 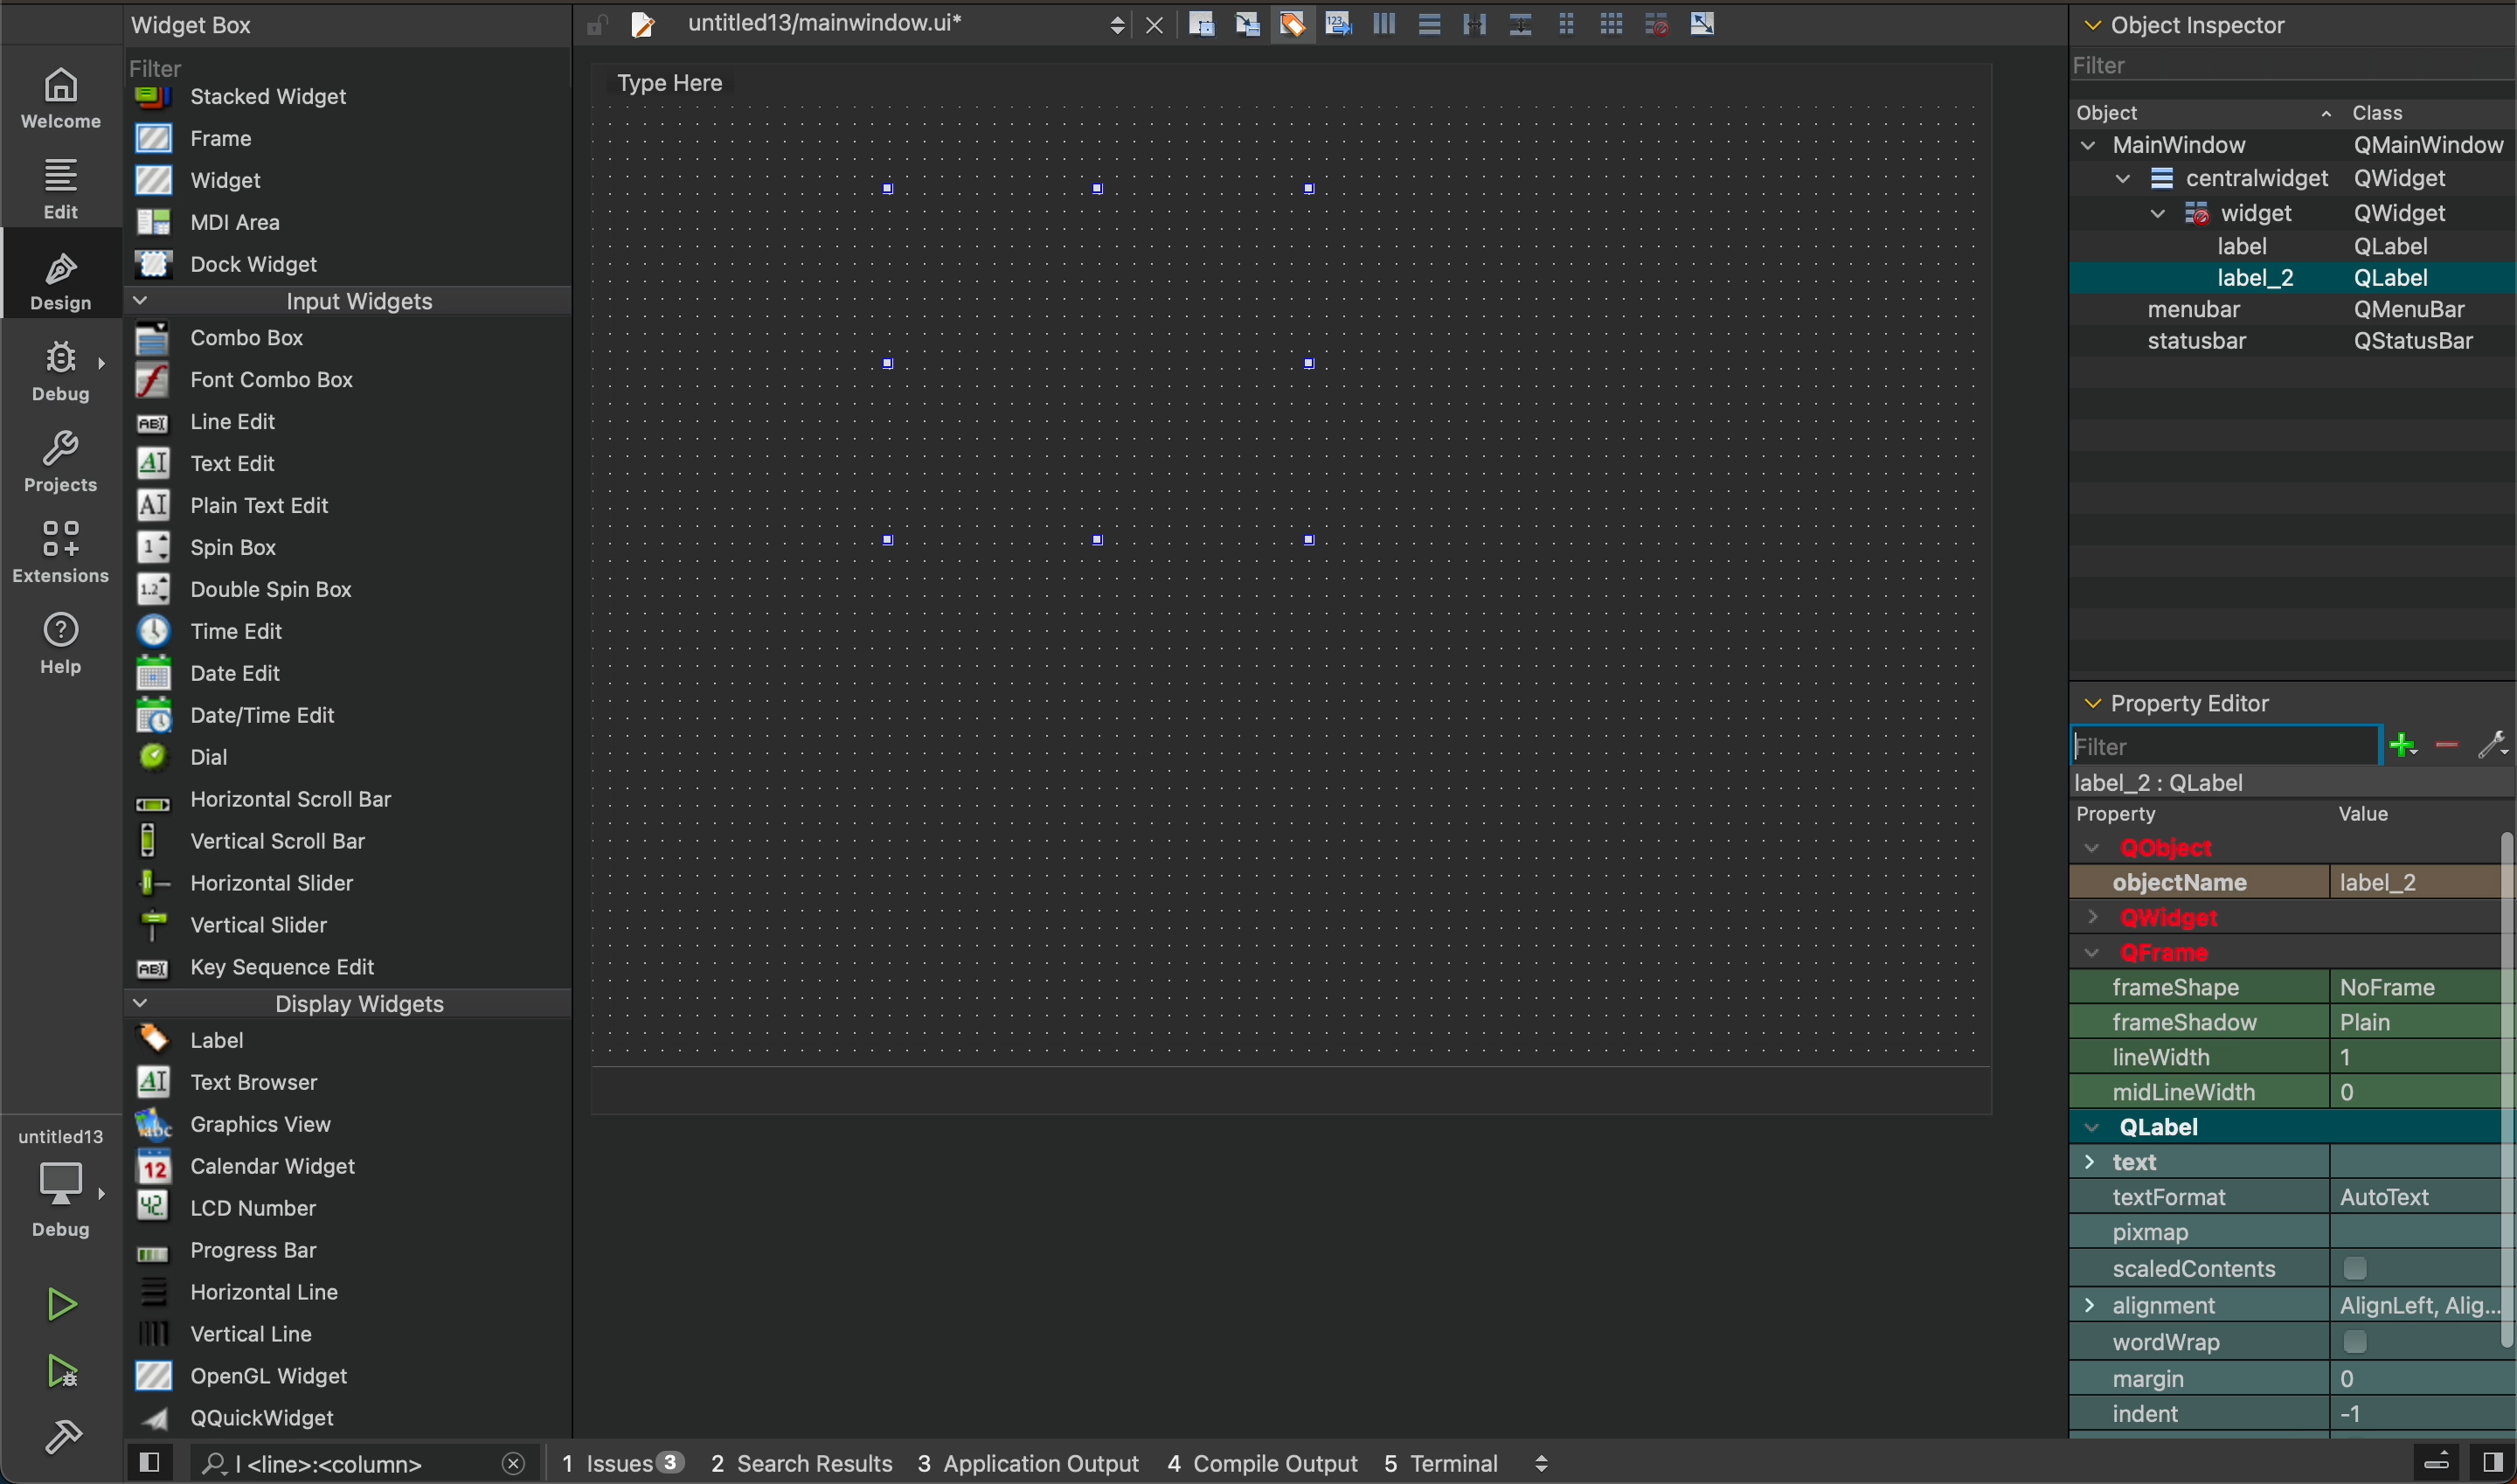 I want to click on alignment, so click(x=2295, y=1304).